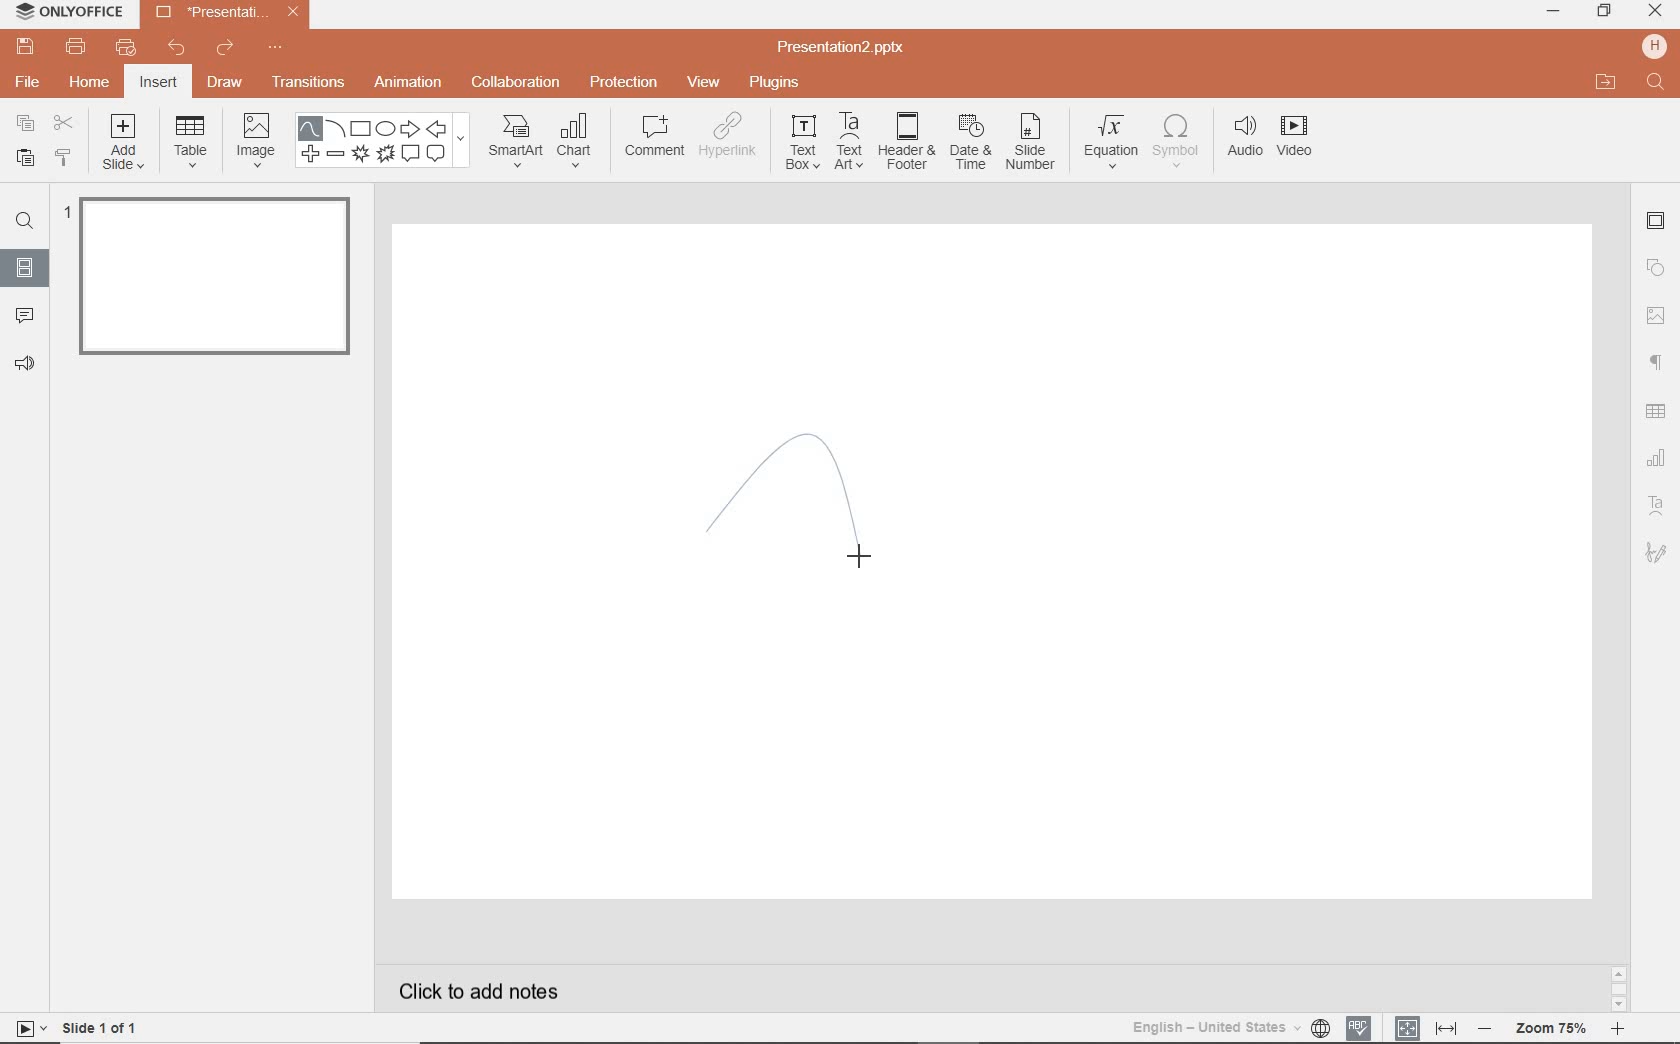 The height and width of the screenshot is (1044, 1680). I want to click on COPY, so click(20, 123).